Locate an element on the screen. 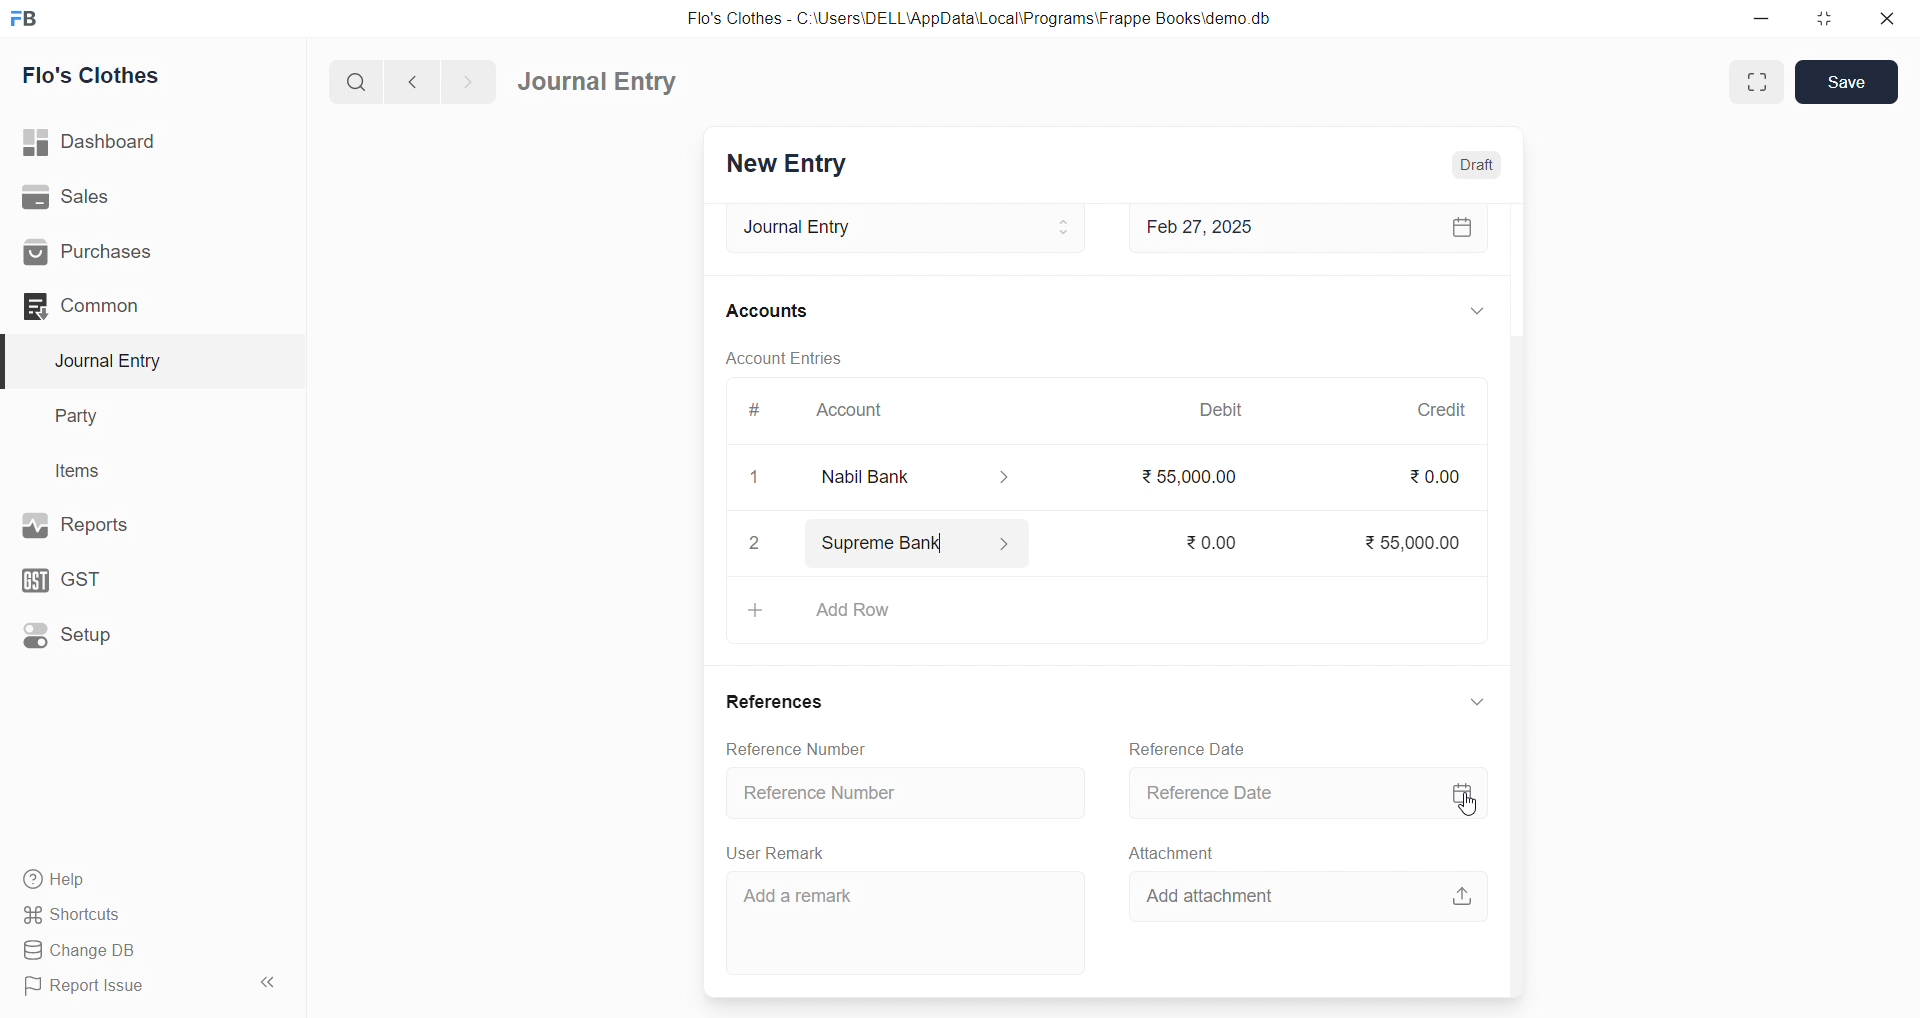  Flo's Clothes - C:\Users\DELL\AppData\Local\Programs\Frappe Books\demo.db is located at coordinates (979, 17).